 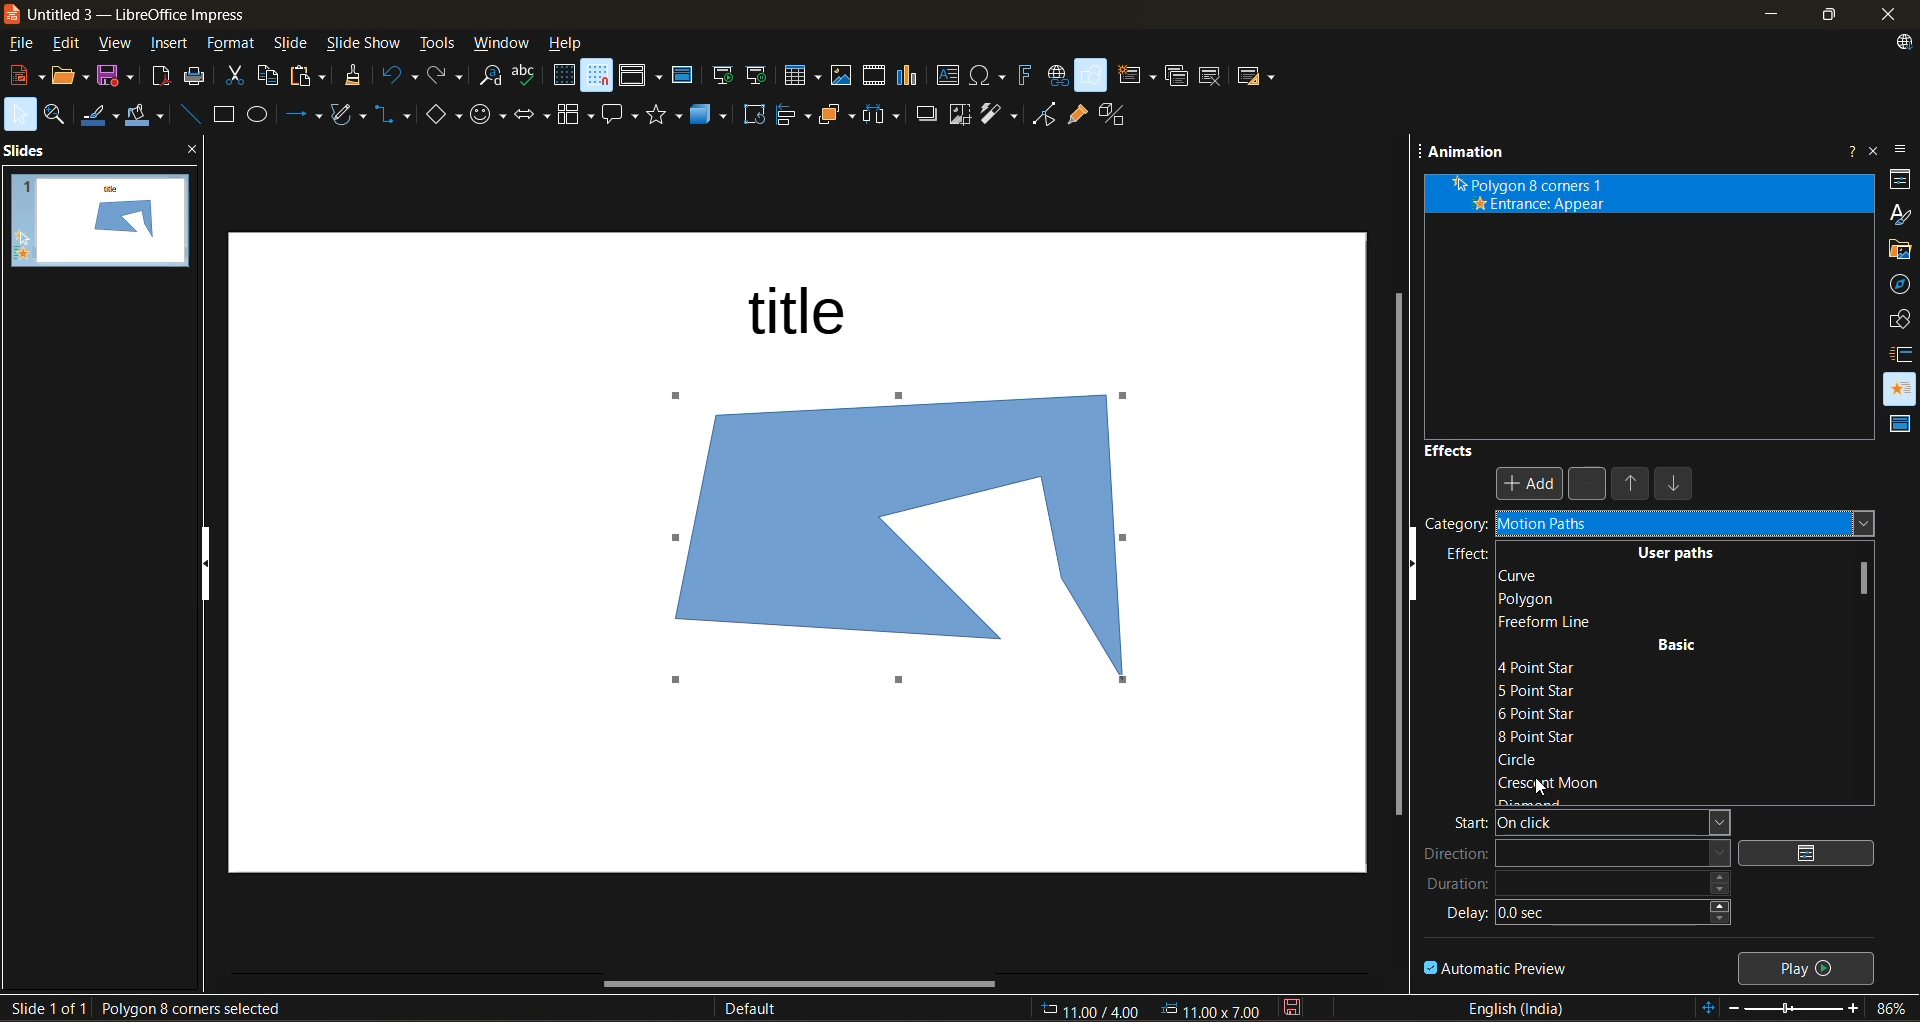 I want to click on toggle point mode, so click(x=1045, y=115).